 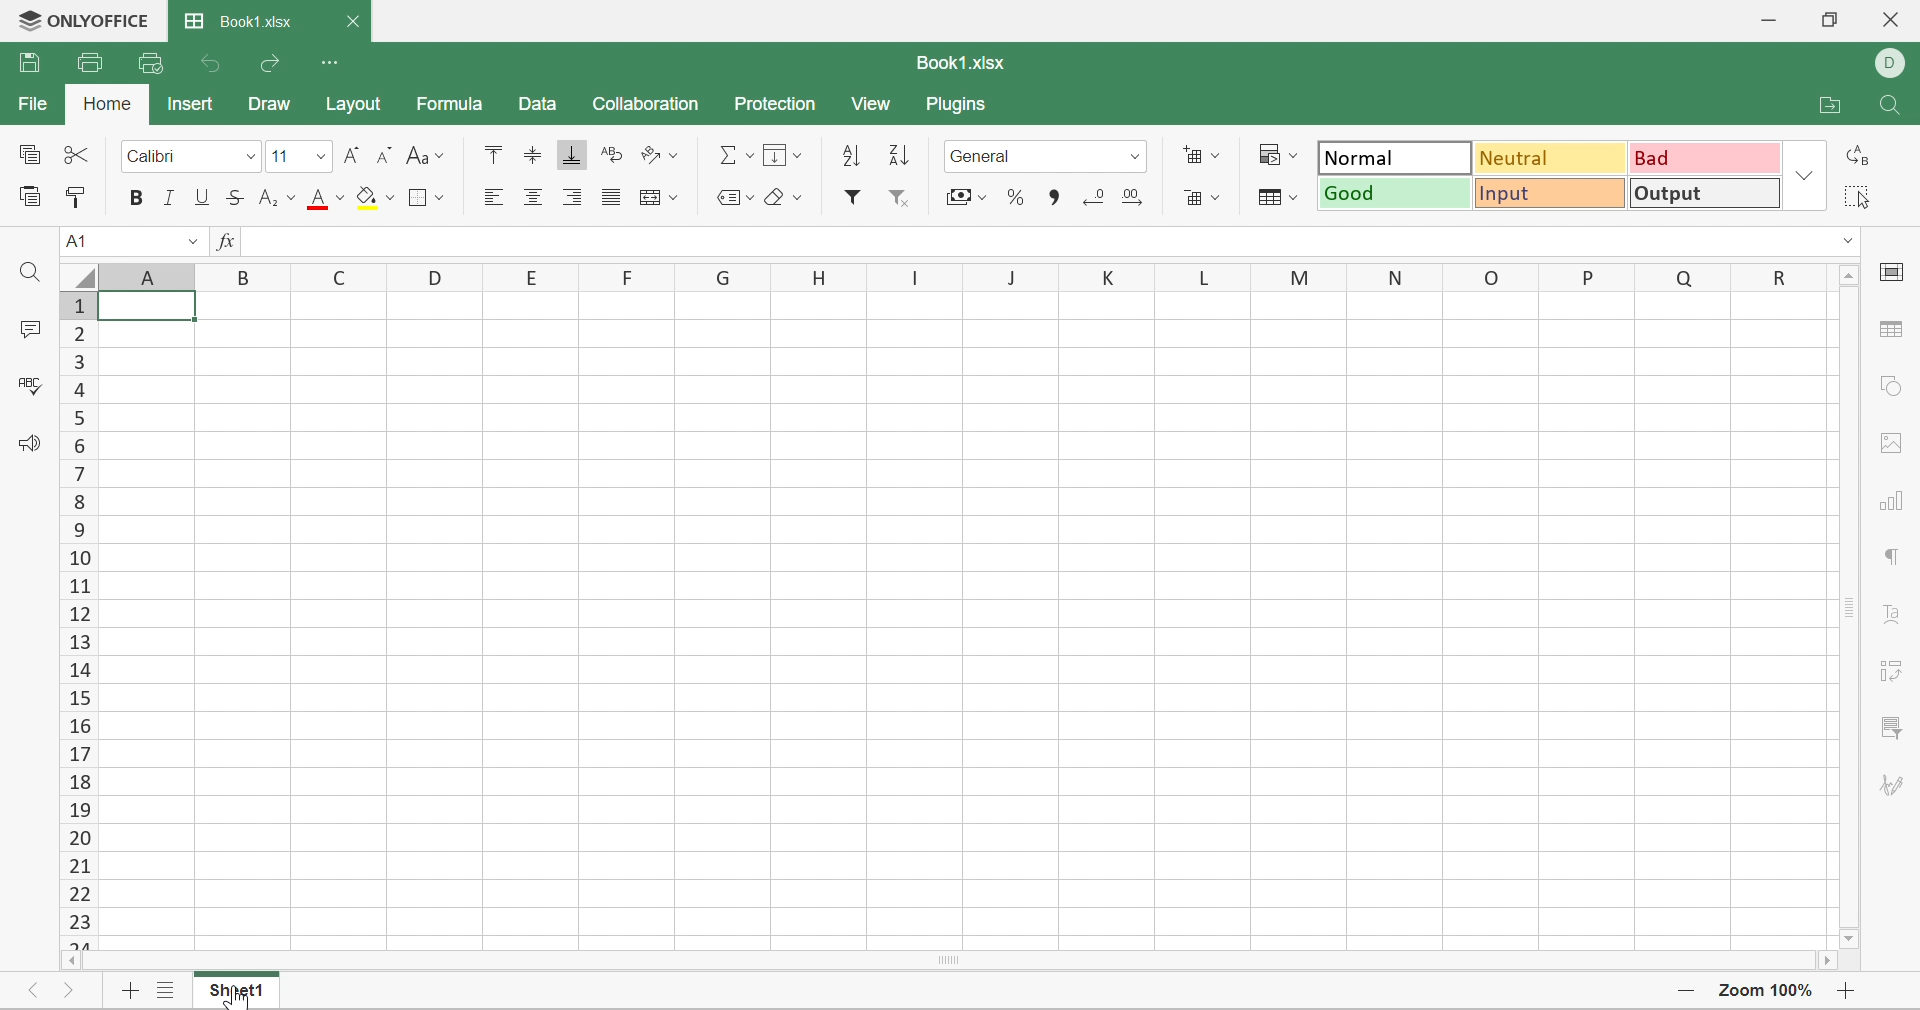 What do you see at coordinates (1205, 199) in the screenshot?
I see `Delete cell` at bounding box center [1205, 199].